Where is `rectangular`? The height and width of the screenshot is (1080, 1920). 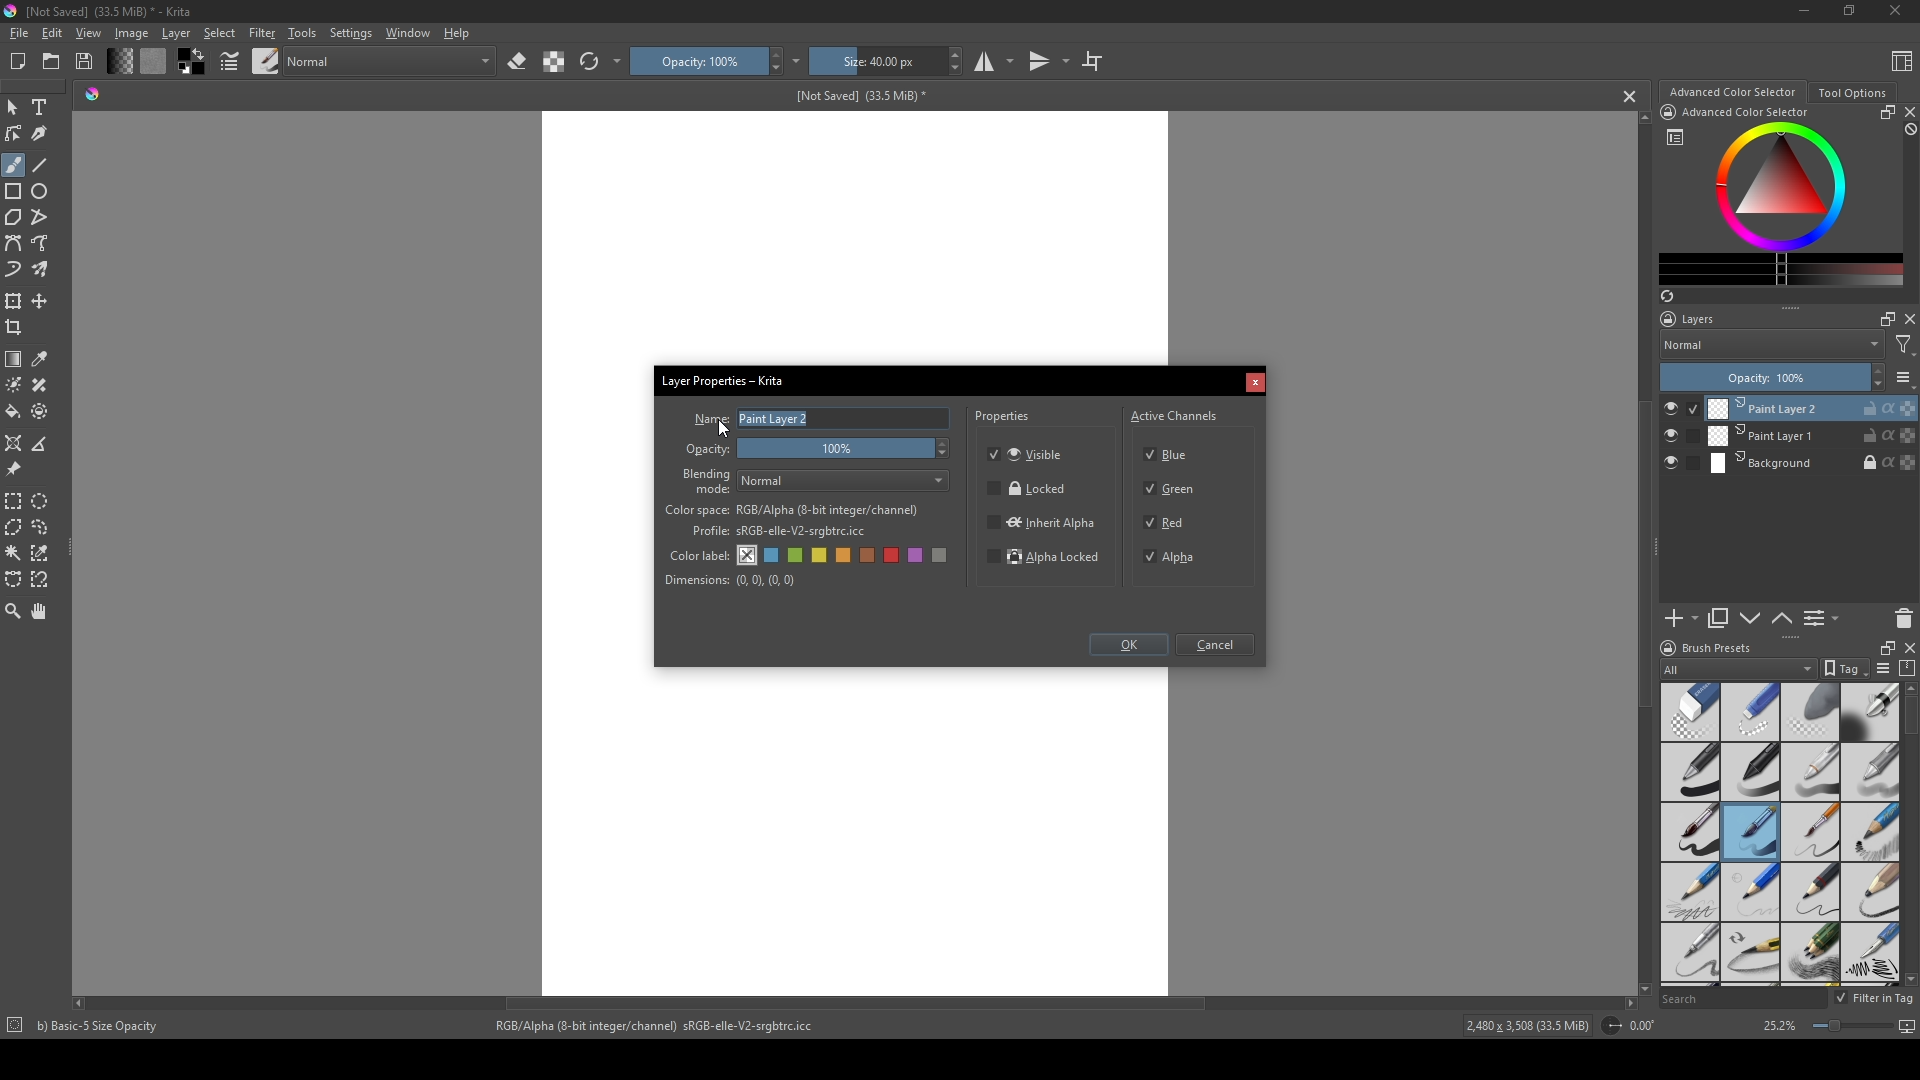
rectangular is located at coordinates (14, 500).